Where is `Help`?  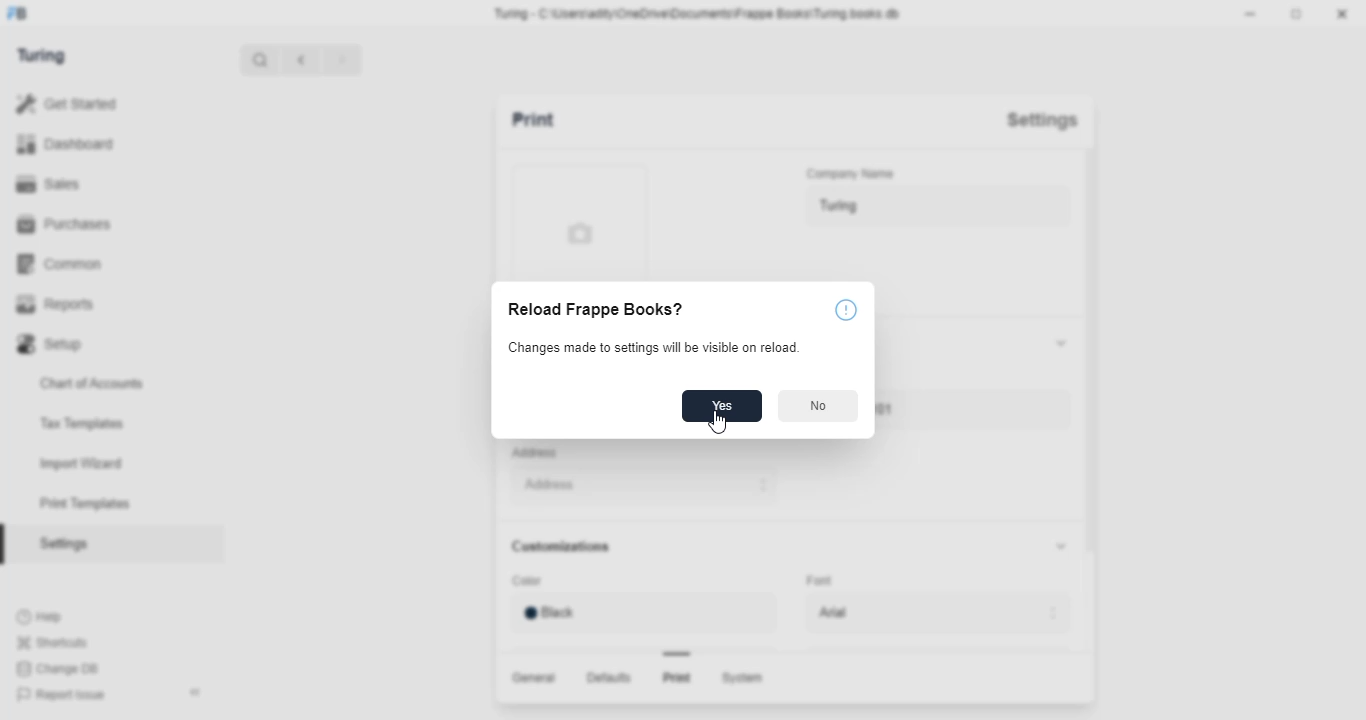 Help is located at coordinates (43, 616).